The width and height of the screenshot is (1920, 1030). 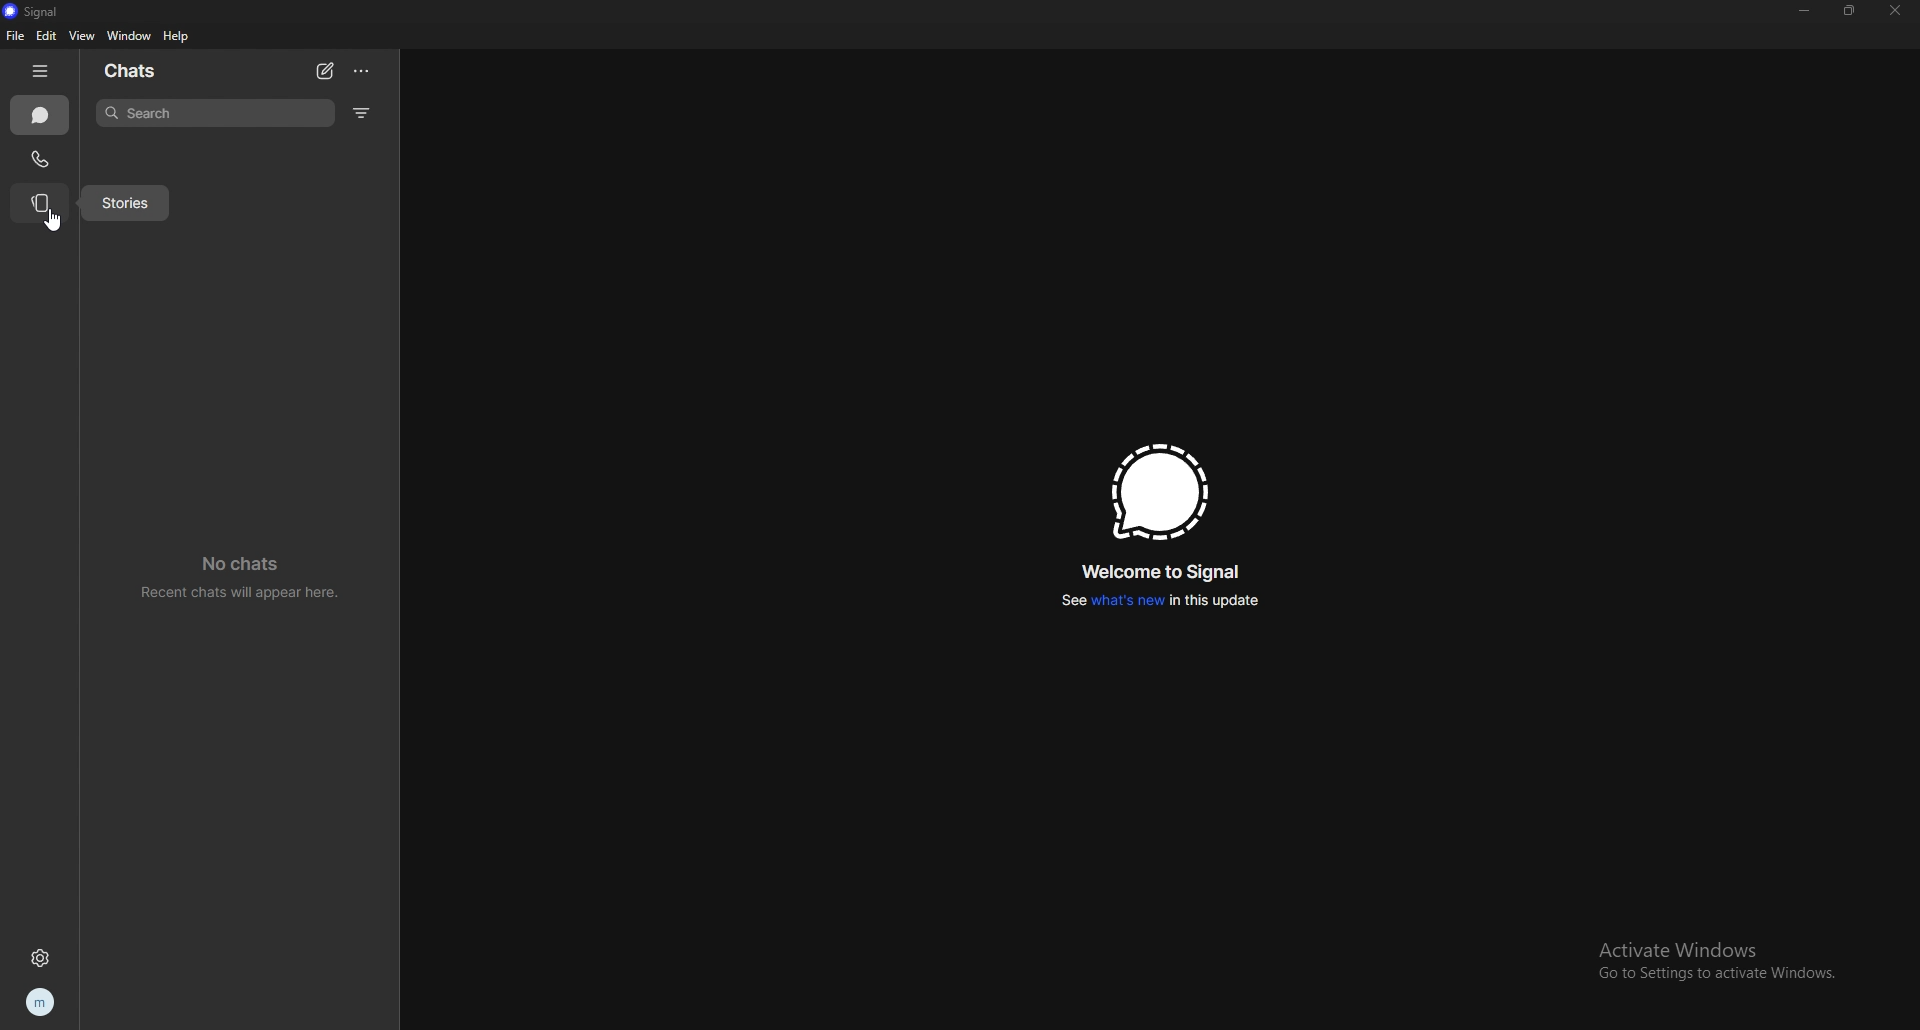 What do you see at coordinates (129, 35) in the screenshot?
I see `window` at bounding box center [129, 35].